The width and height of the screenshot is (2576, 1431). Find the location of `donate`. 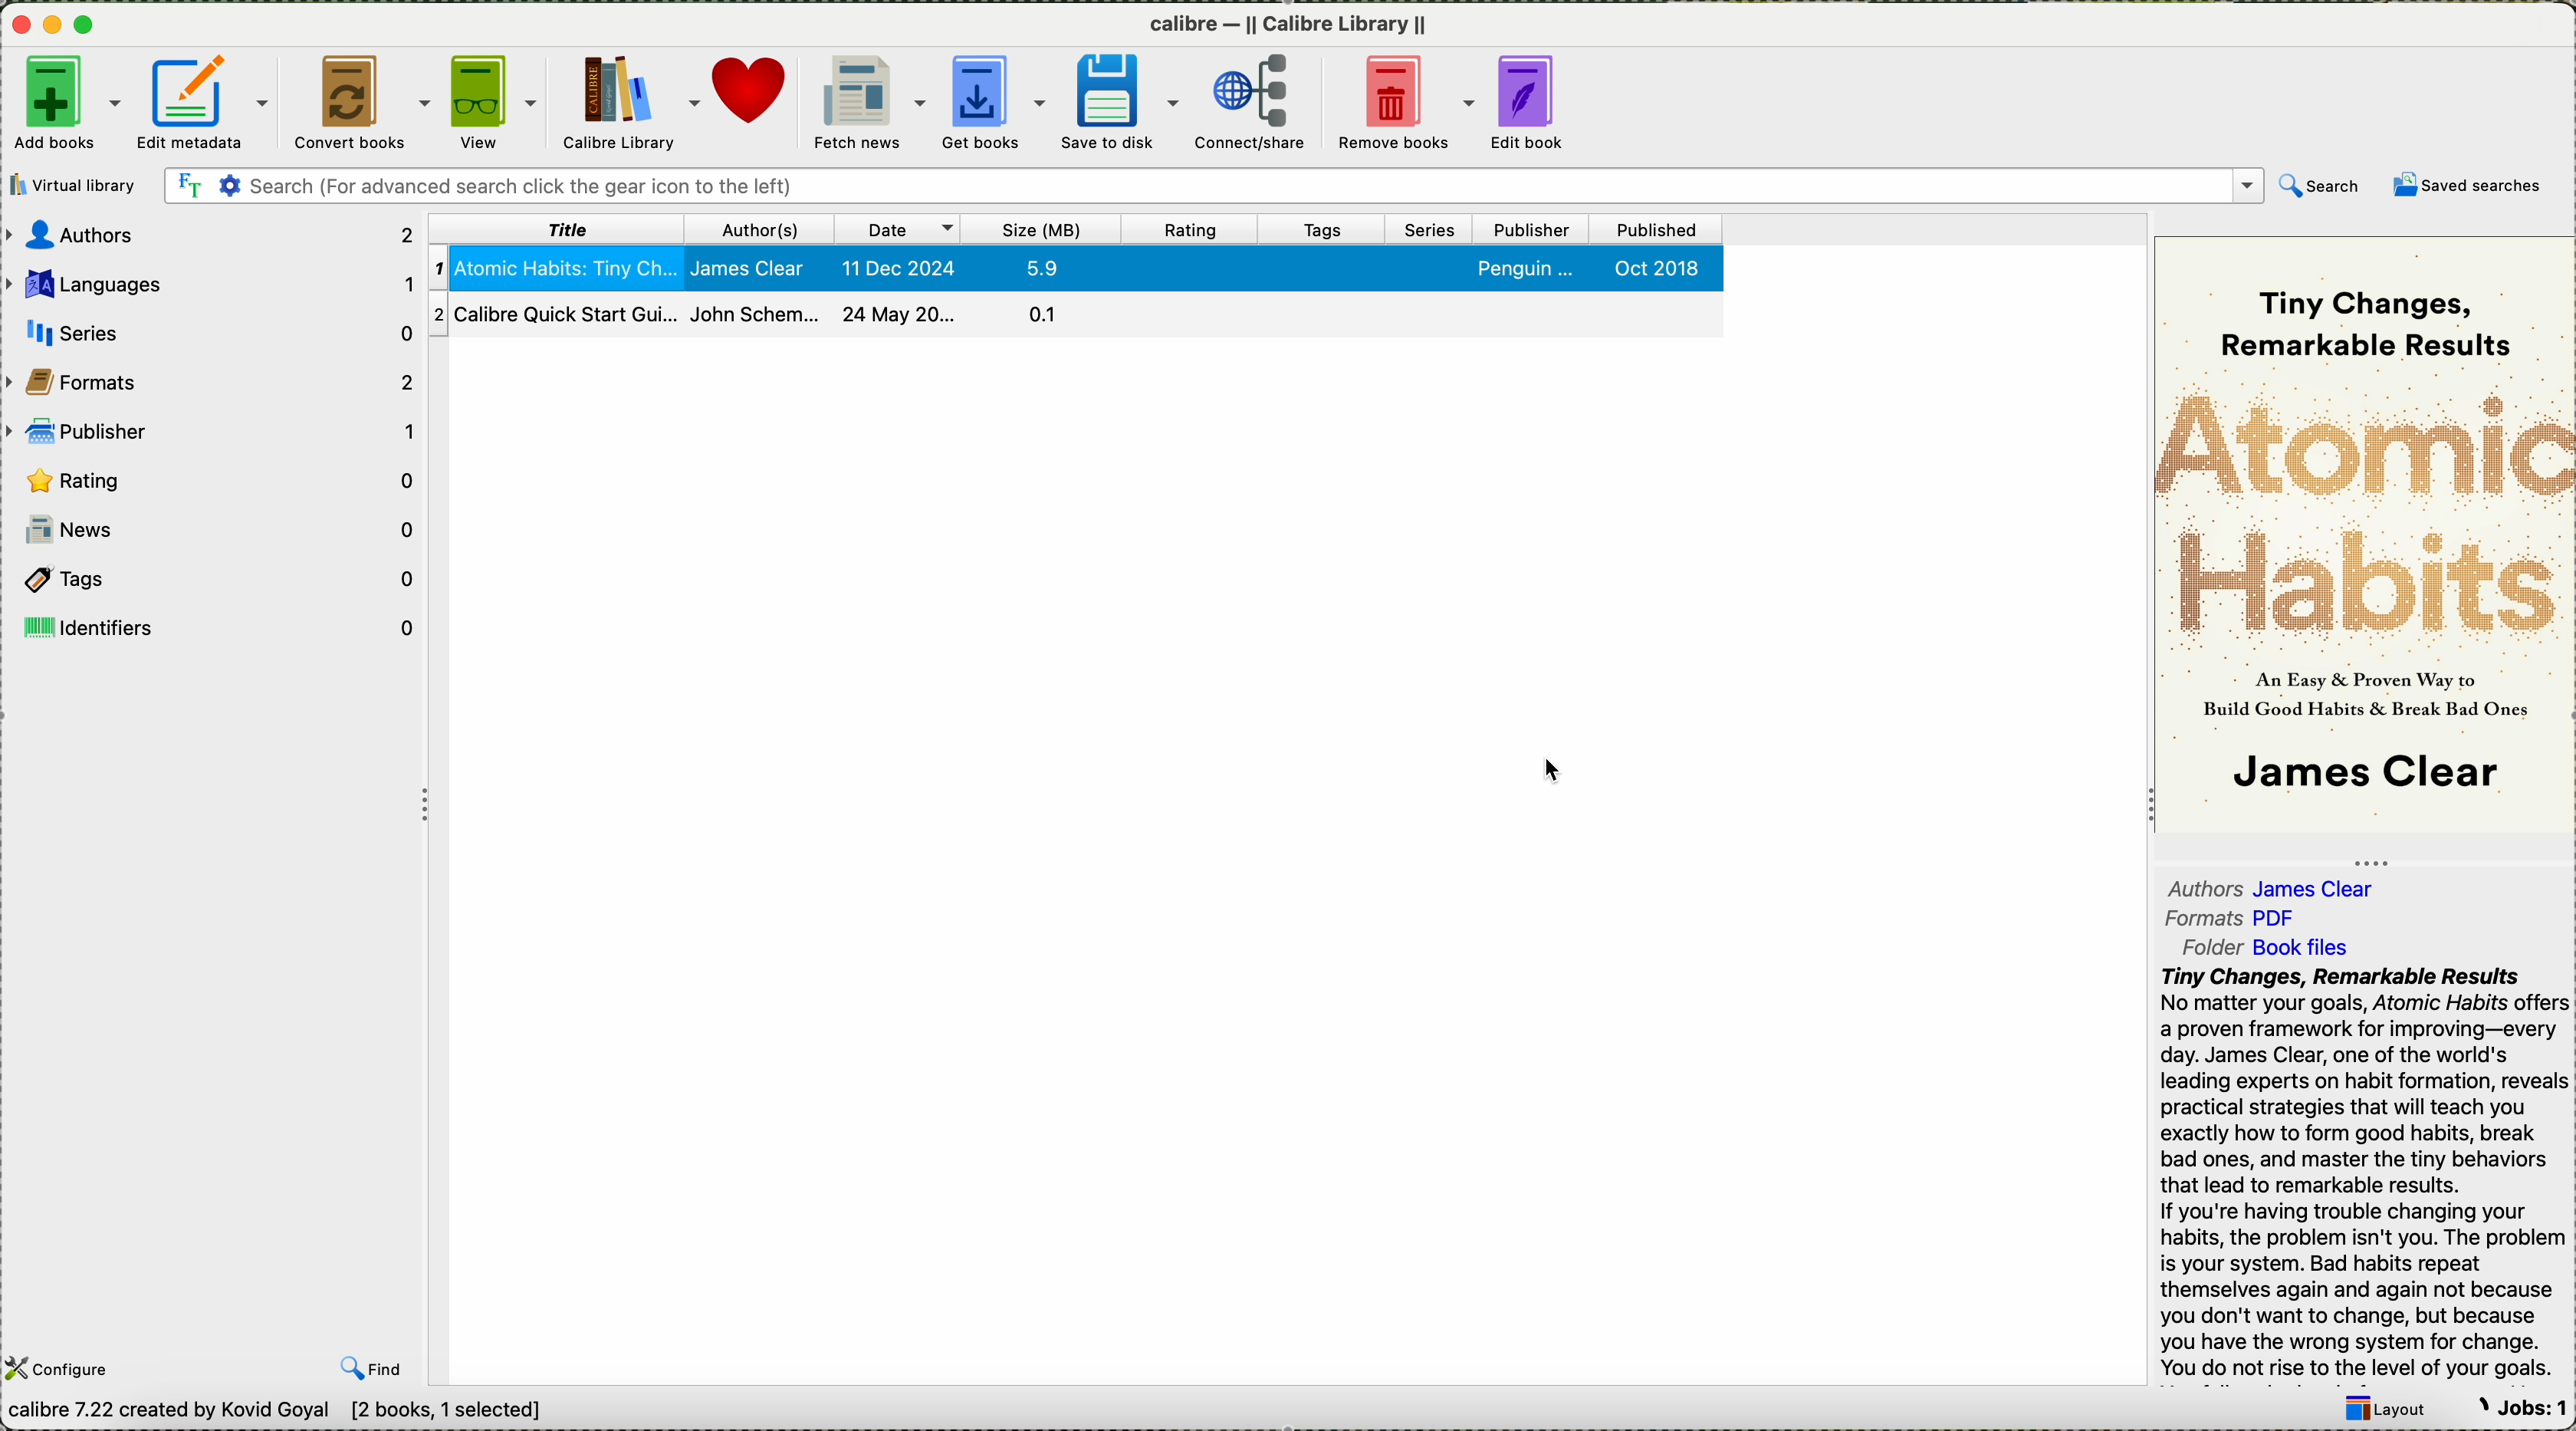

donate is located at coordinates (755, 95).